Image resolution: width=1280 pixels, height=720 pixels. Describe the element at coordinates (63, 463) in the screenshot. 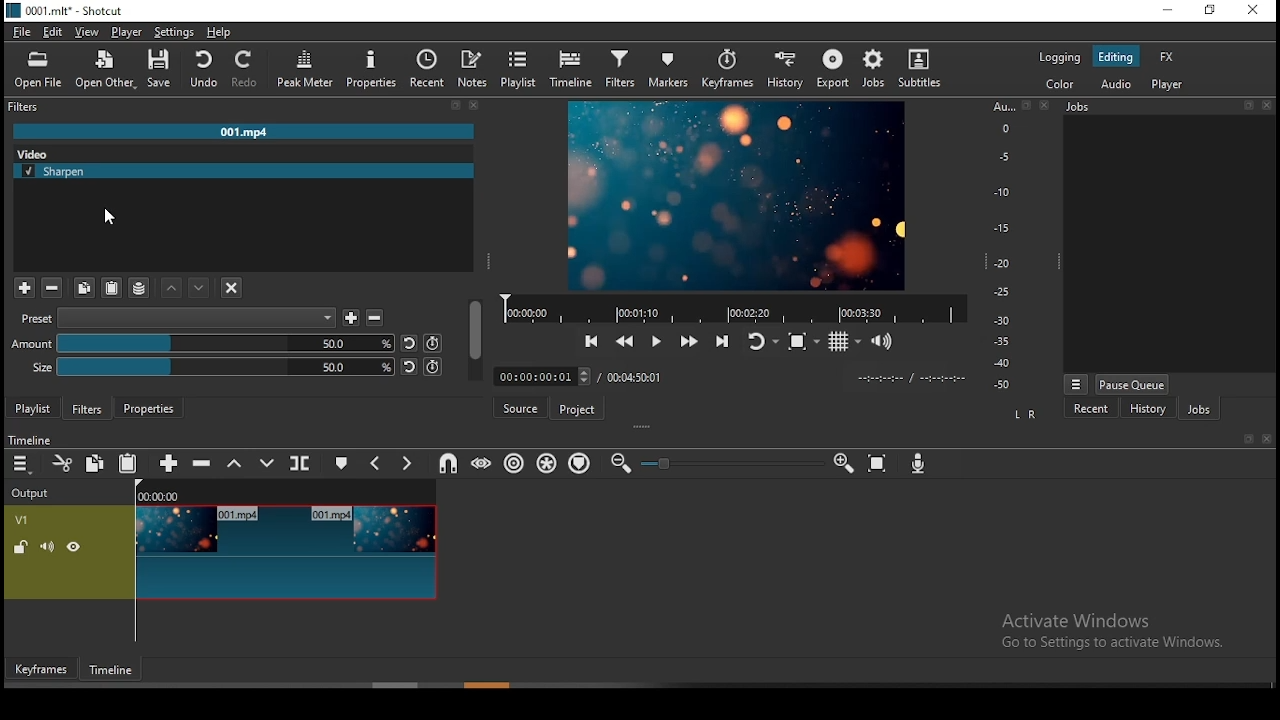

I see `cut` at that location.